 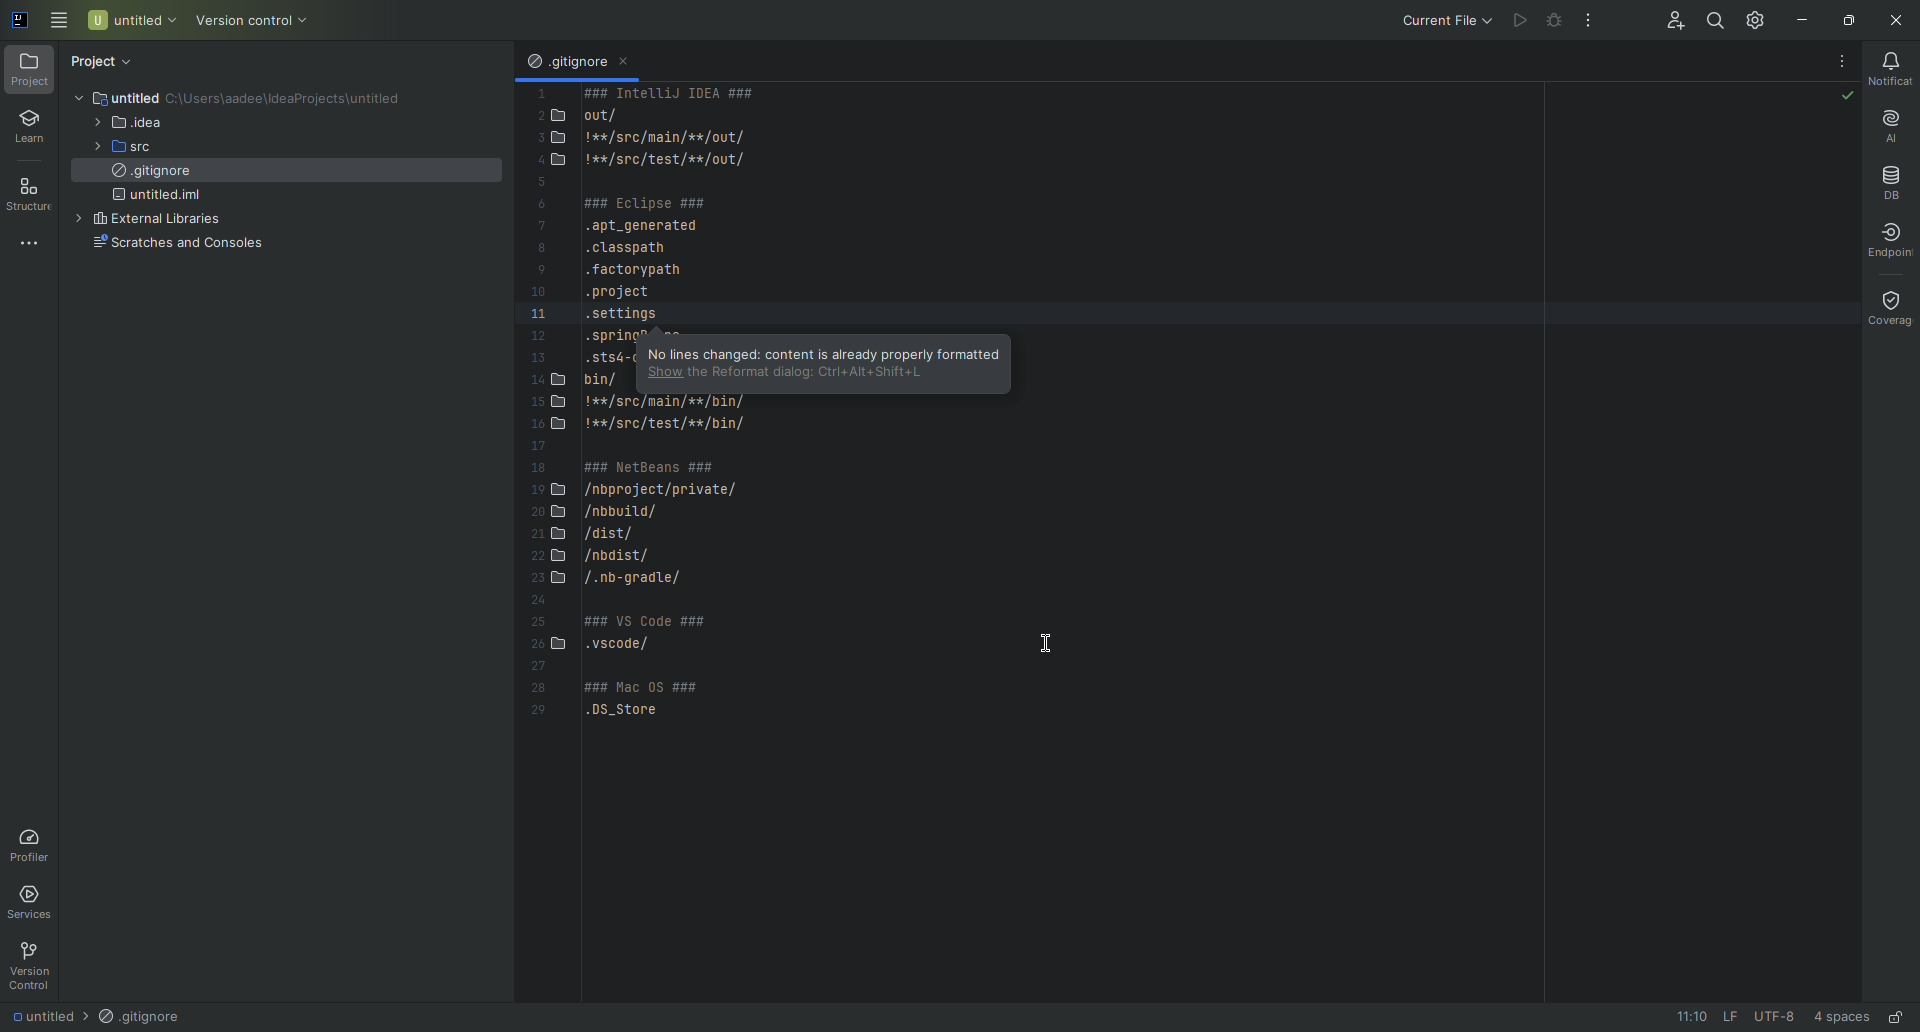 I want to click on Profiler, so click(x=33, y=844).